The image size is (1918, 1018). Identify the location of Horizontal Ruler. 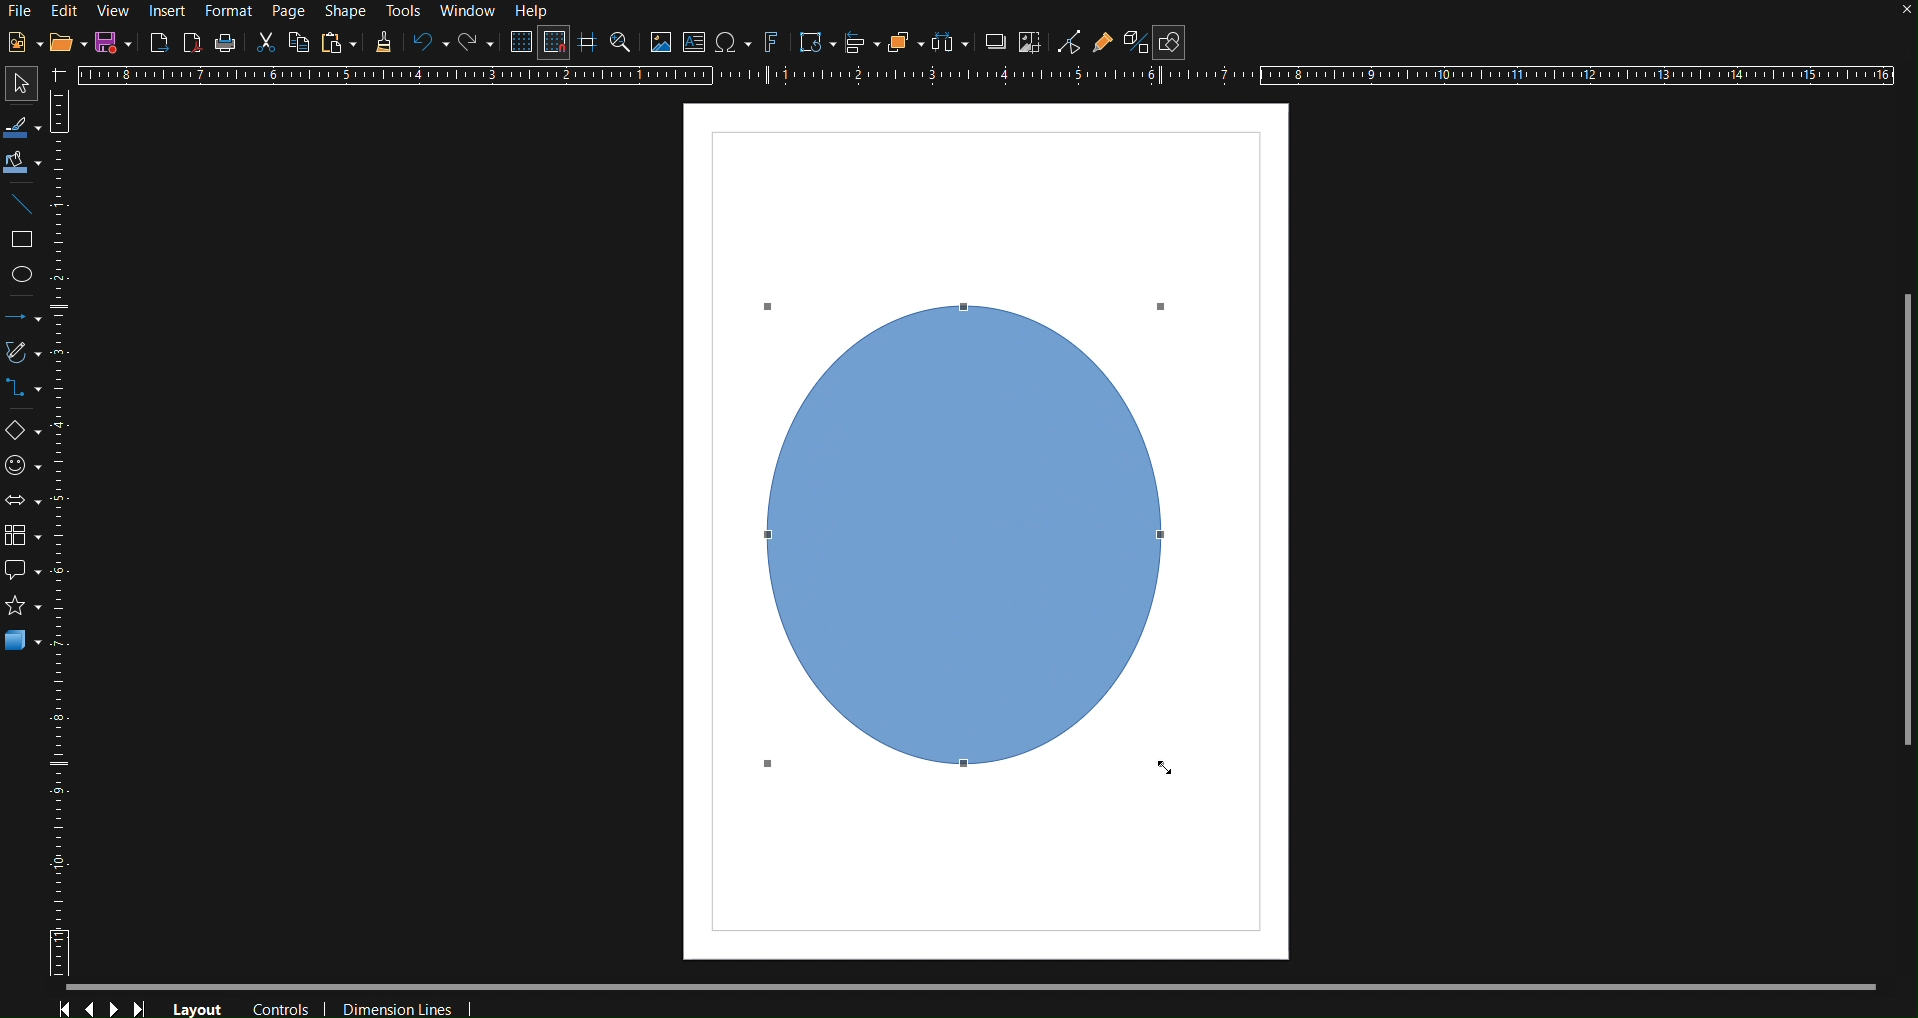
(985, 76).